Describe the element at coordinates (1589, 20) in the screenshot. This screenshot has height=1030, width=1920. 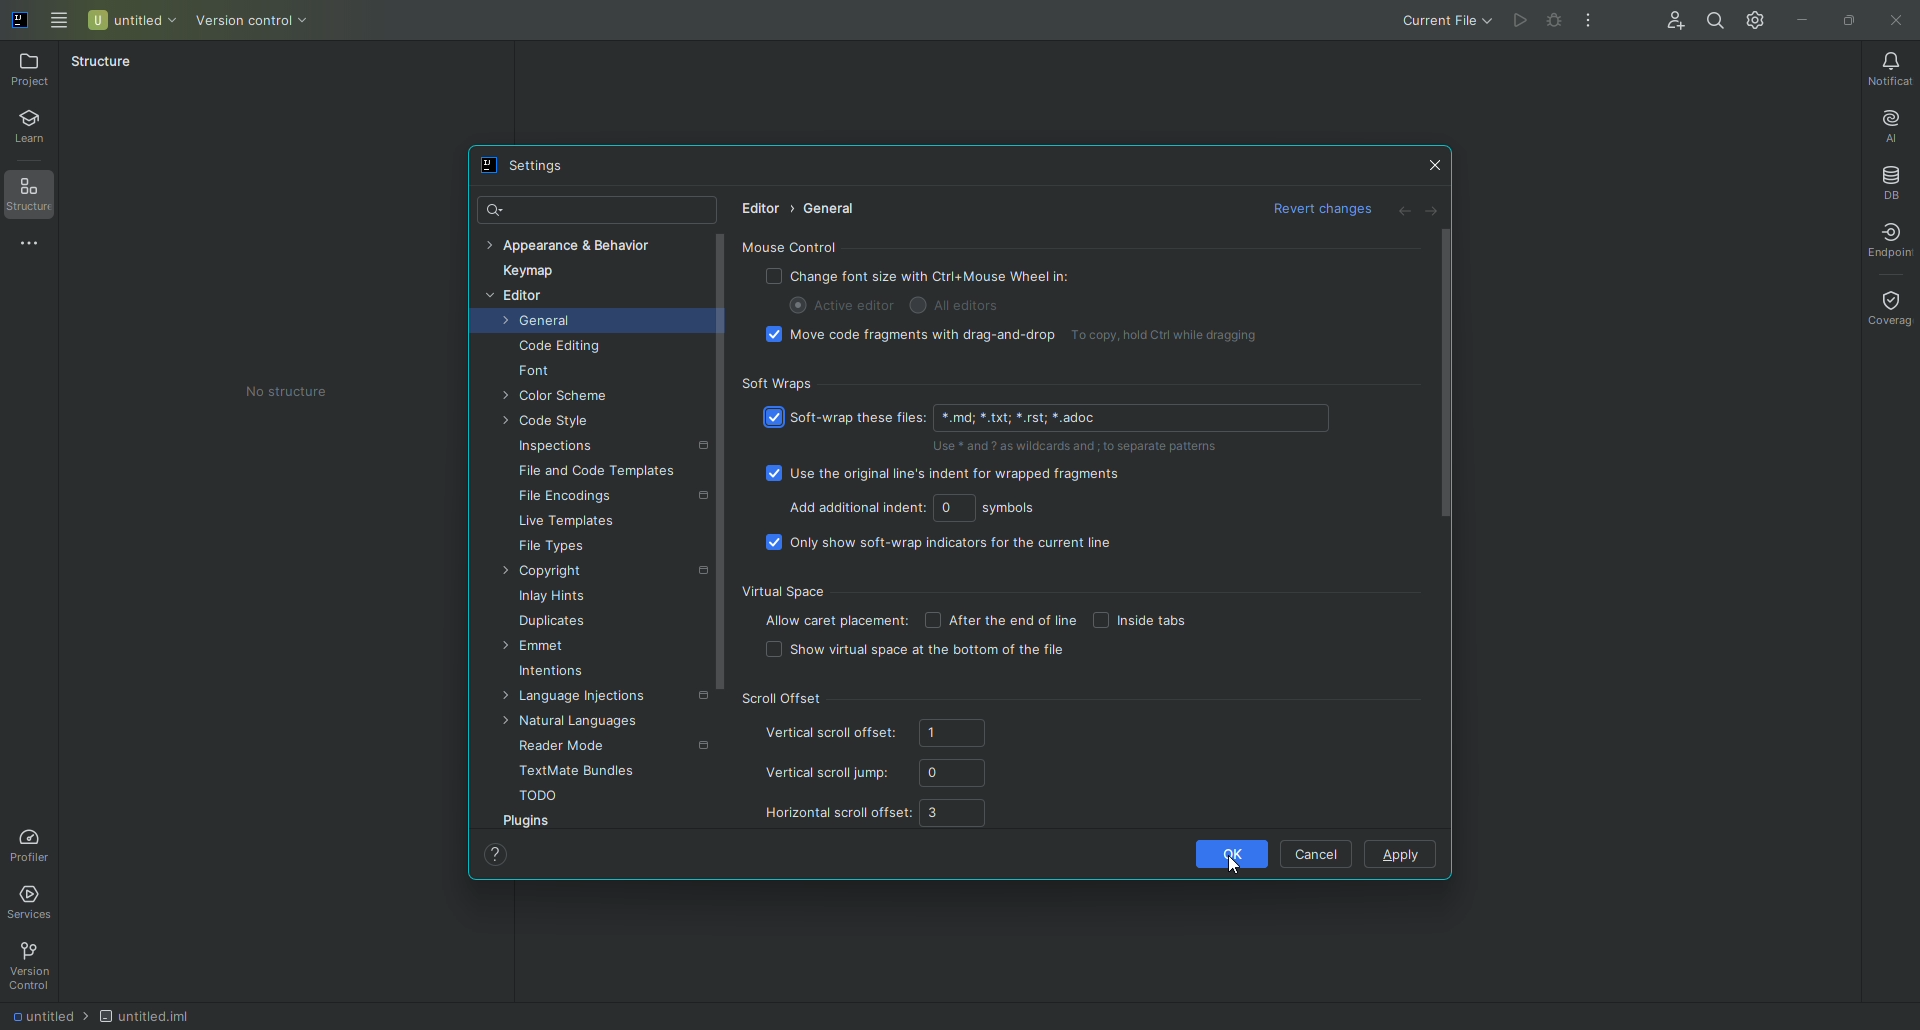
I see `More Actions` at that location.